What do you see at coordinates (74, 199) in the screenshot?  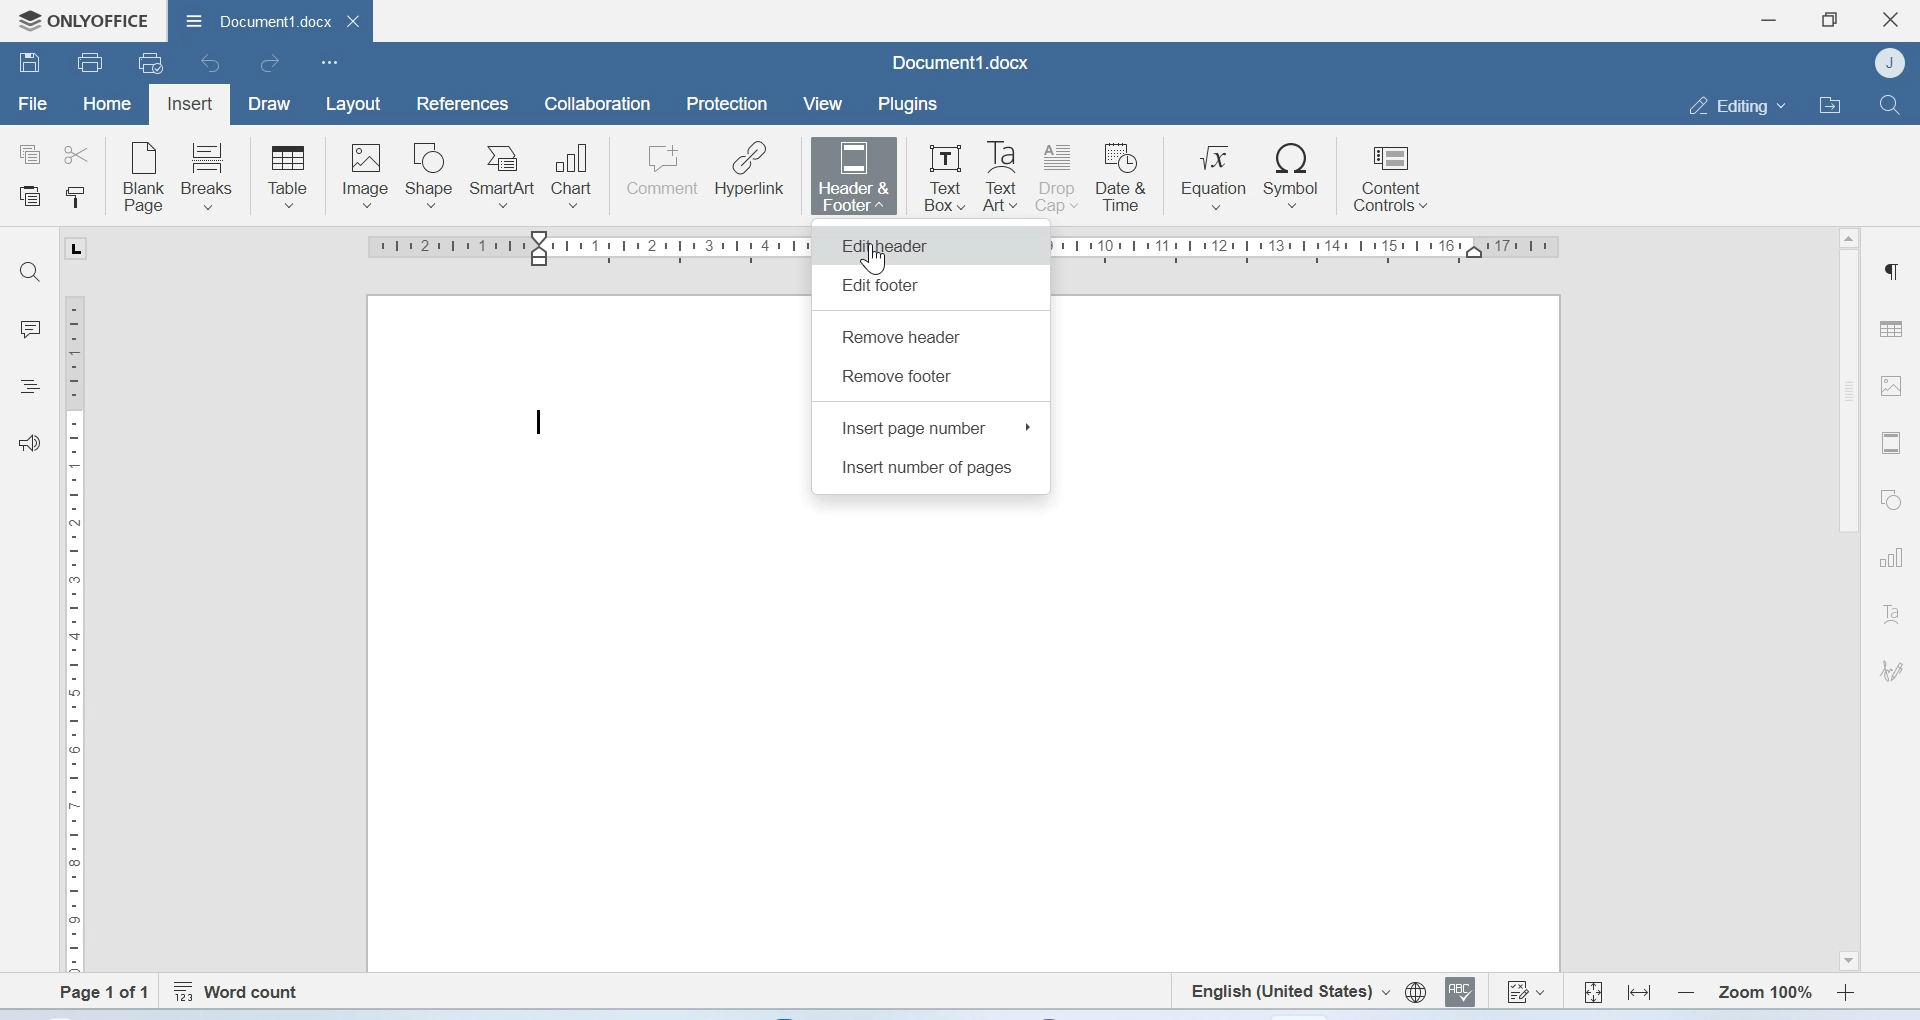 I see `Copy style` at bounding box center [74, 199].